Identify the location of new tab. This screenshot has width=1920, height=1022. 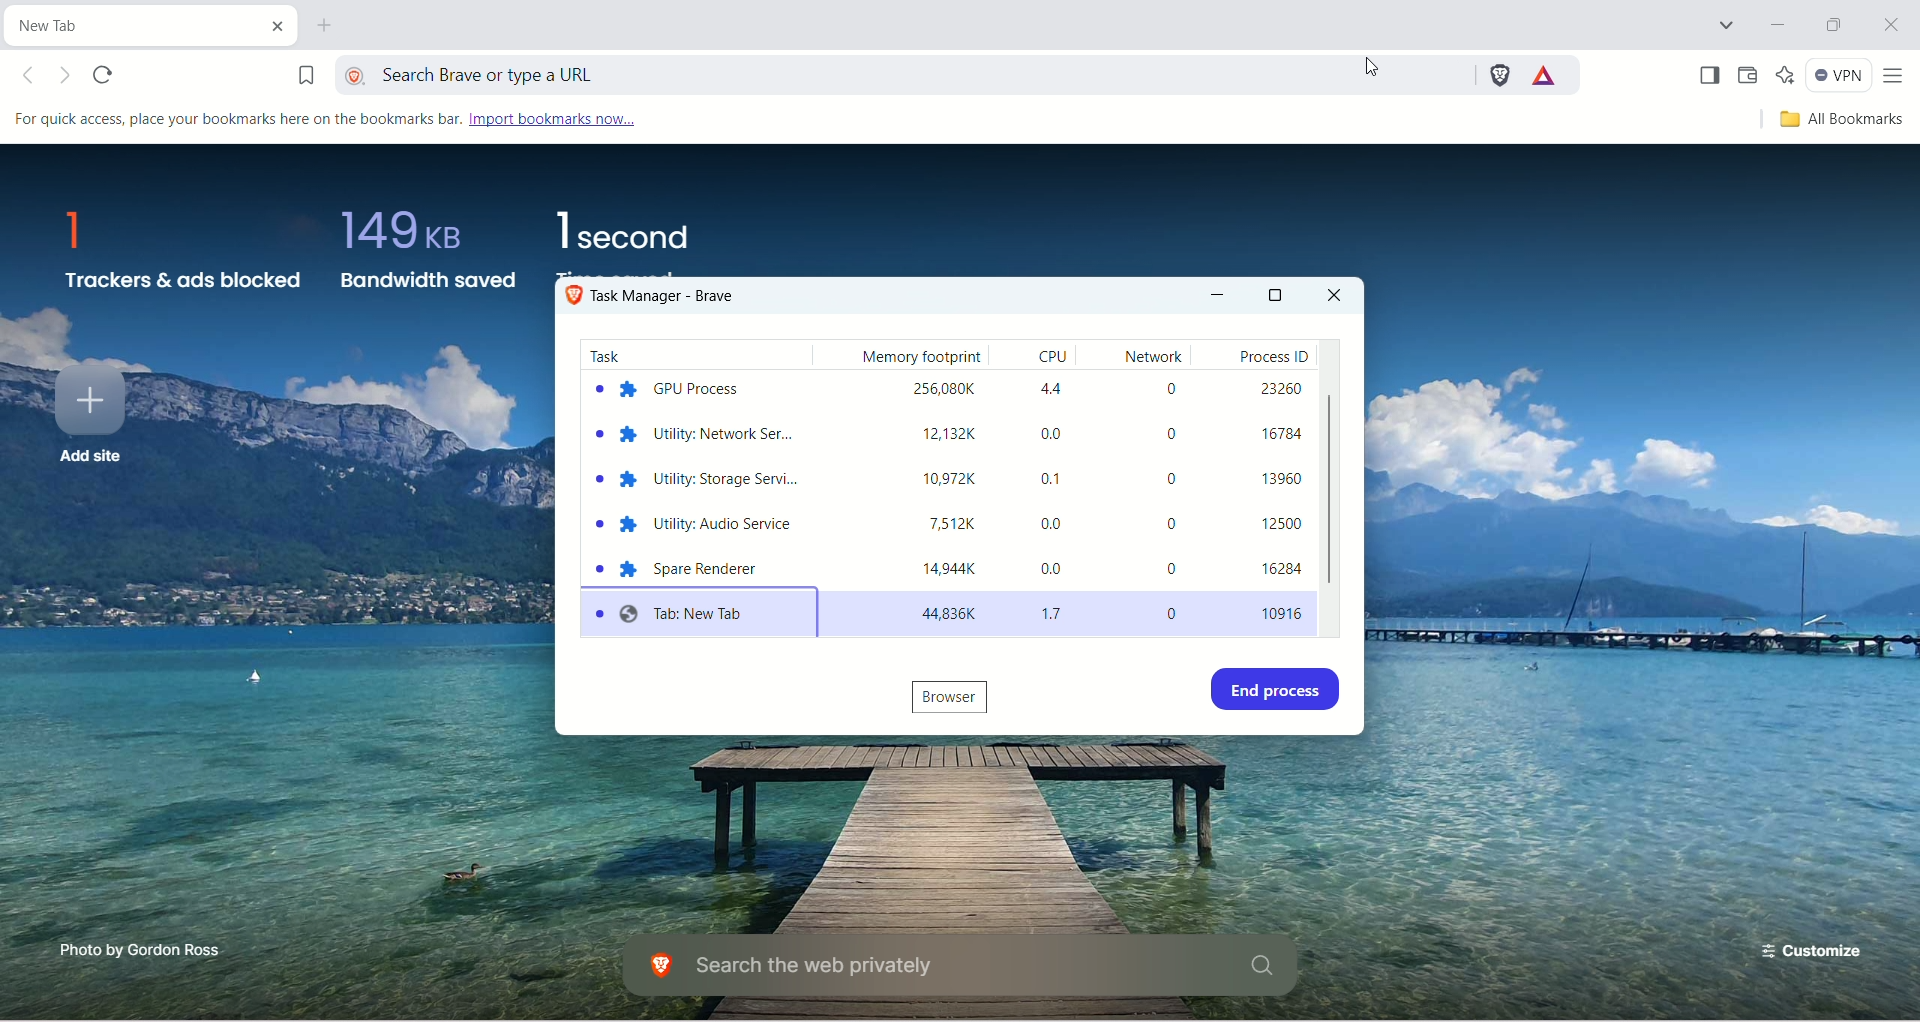
(331, 28).